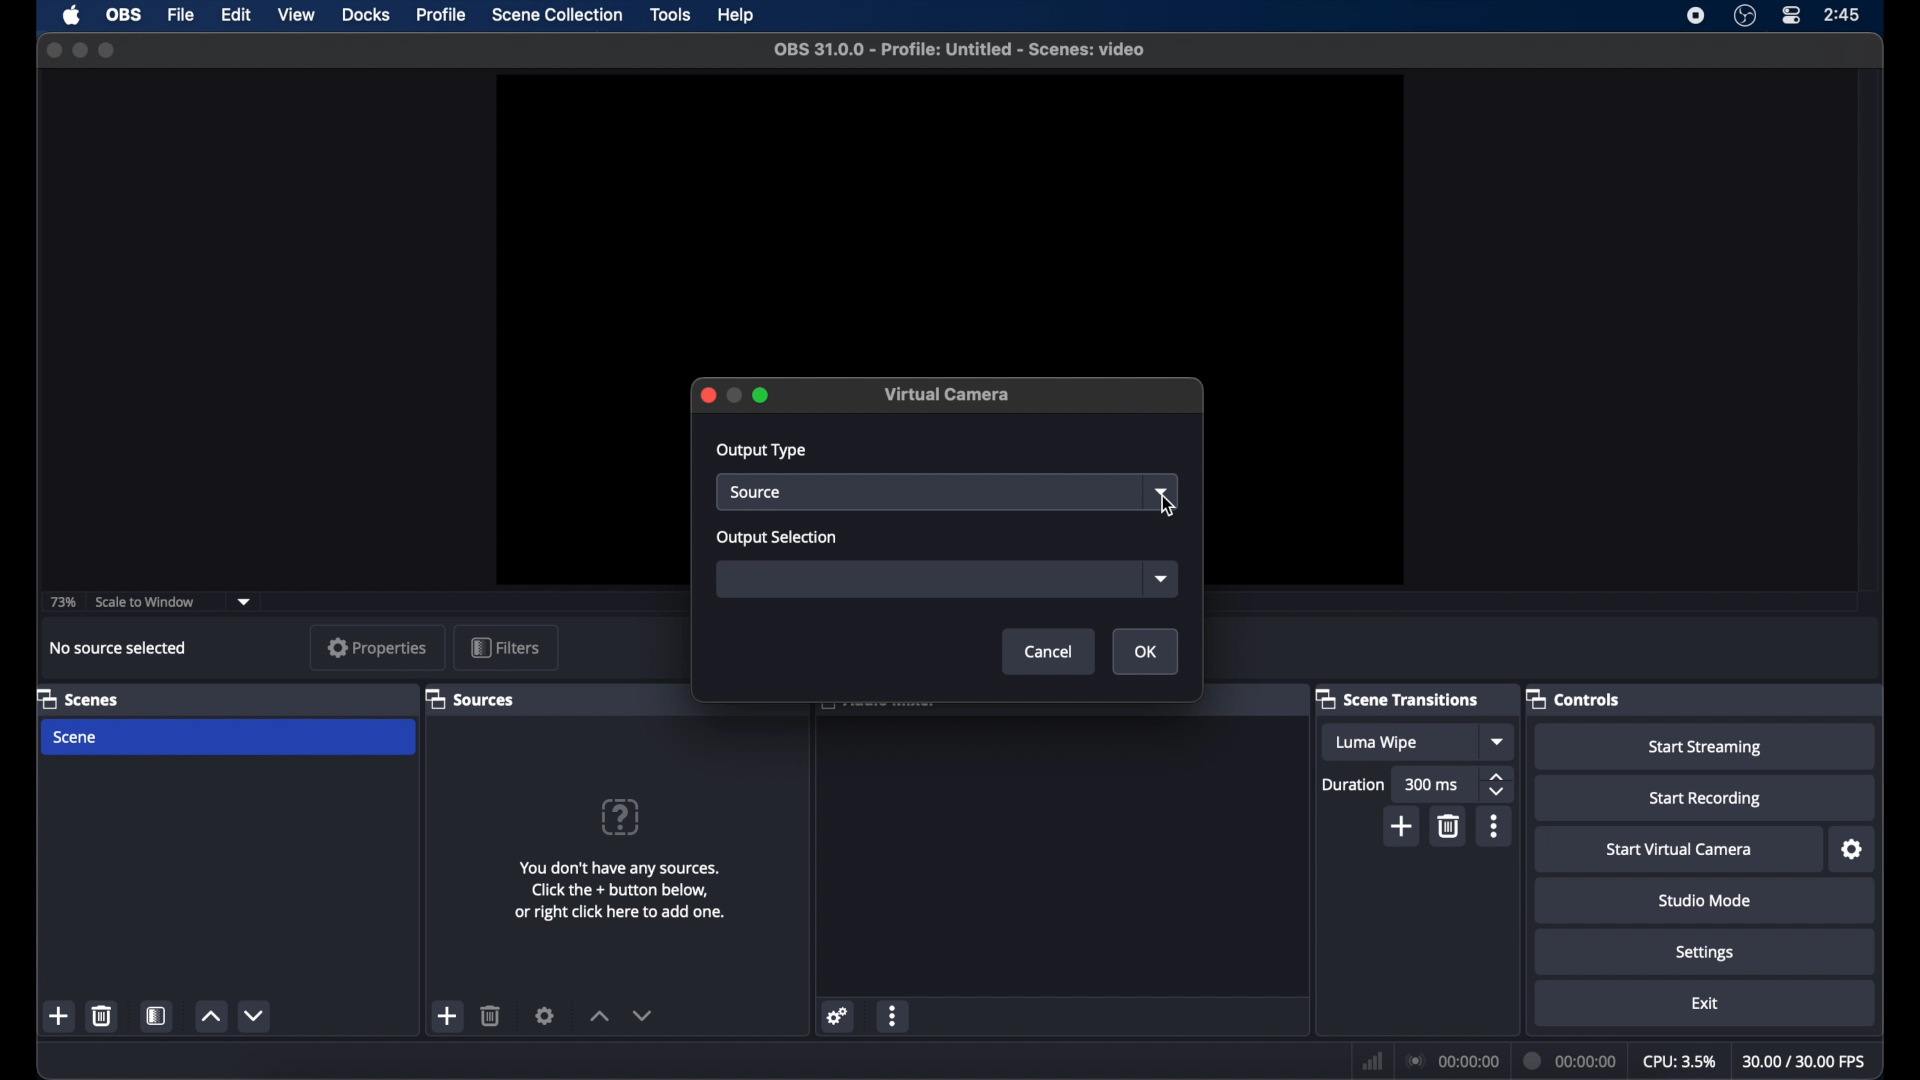 This screenshot has height=1080, width=1920. What do you see at coordinates (1793, 16) in the screenshot?
I see `control center` at bounding box center [1793, 16].